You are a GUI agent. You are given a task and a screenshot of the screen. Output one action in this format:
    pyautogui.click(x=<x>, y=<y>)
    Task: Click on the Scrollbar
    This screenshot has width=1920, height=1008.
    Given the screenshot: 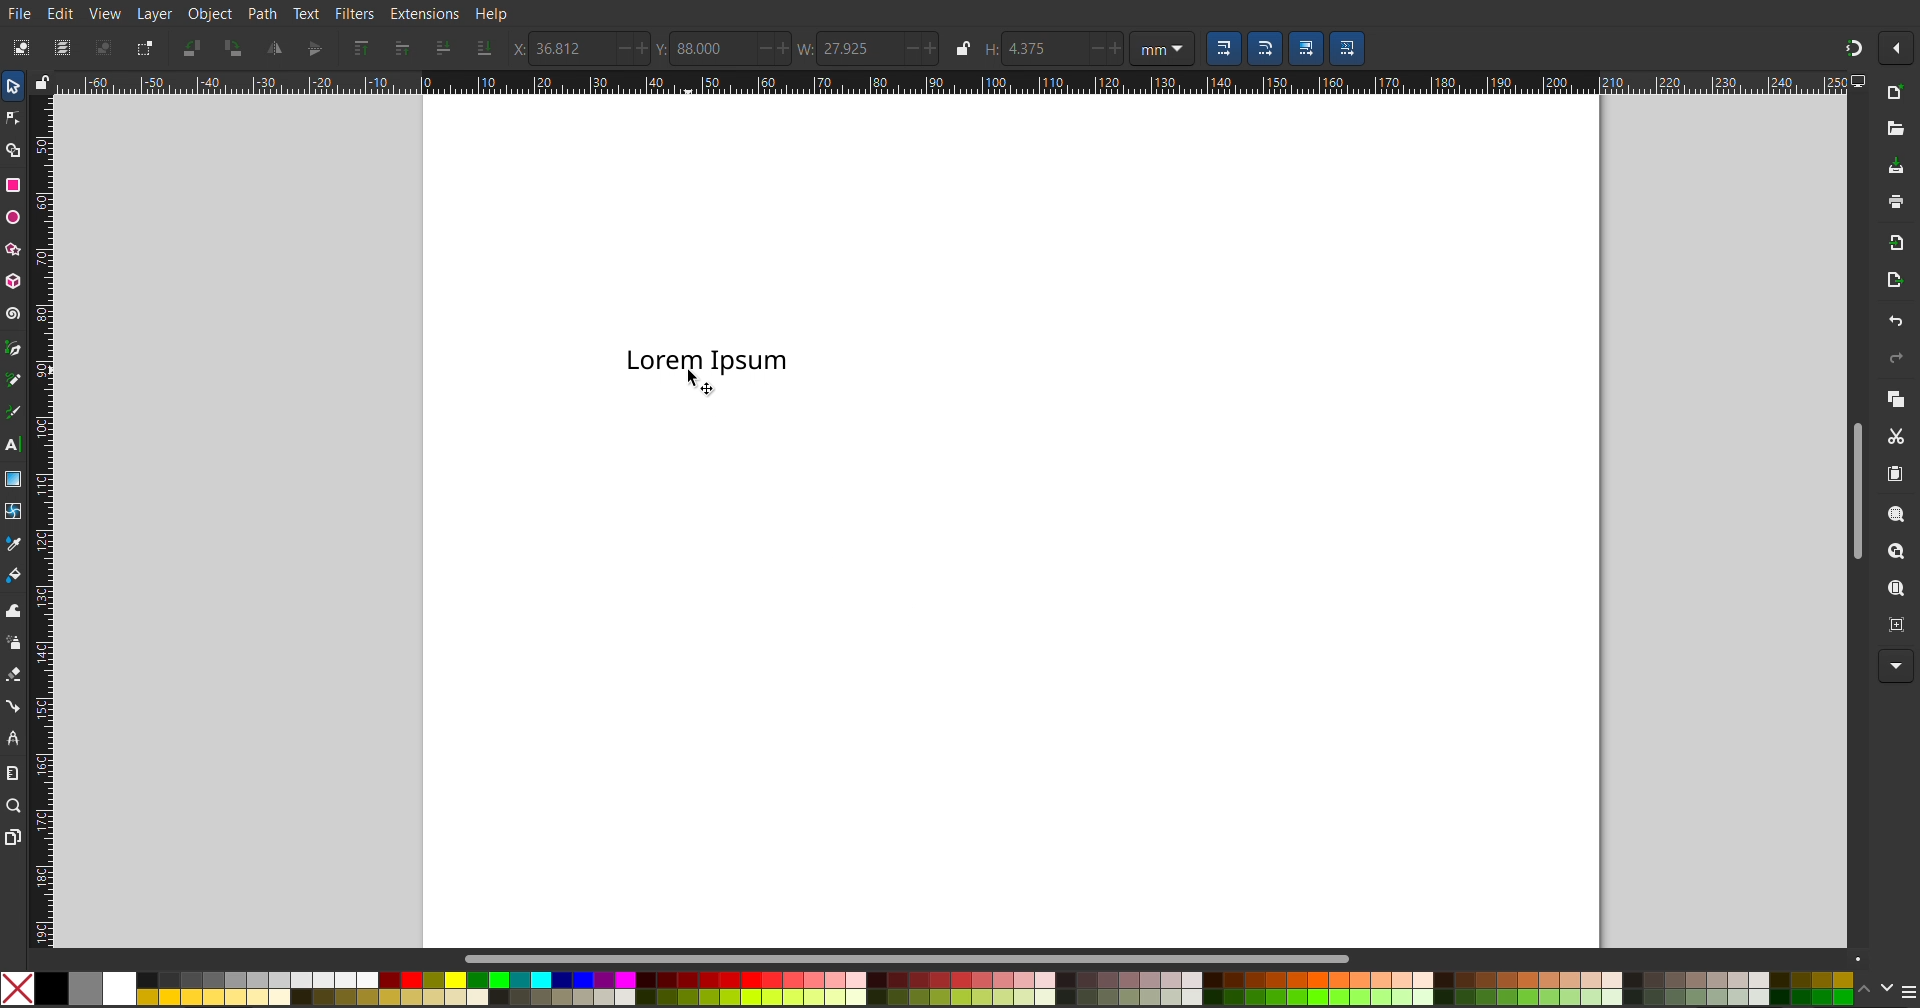 What is the action you would take?
    pyautogui.click(x=1856, y=485)
    